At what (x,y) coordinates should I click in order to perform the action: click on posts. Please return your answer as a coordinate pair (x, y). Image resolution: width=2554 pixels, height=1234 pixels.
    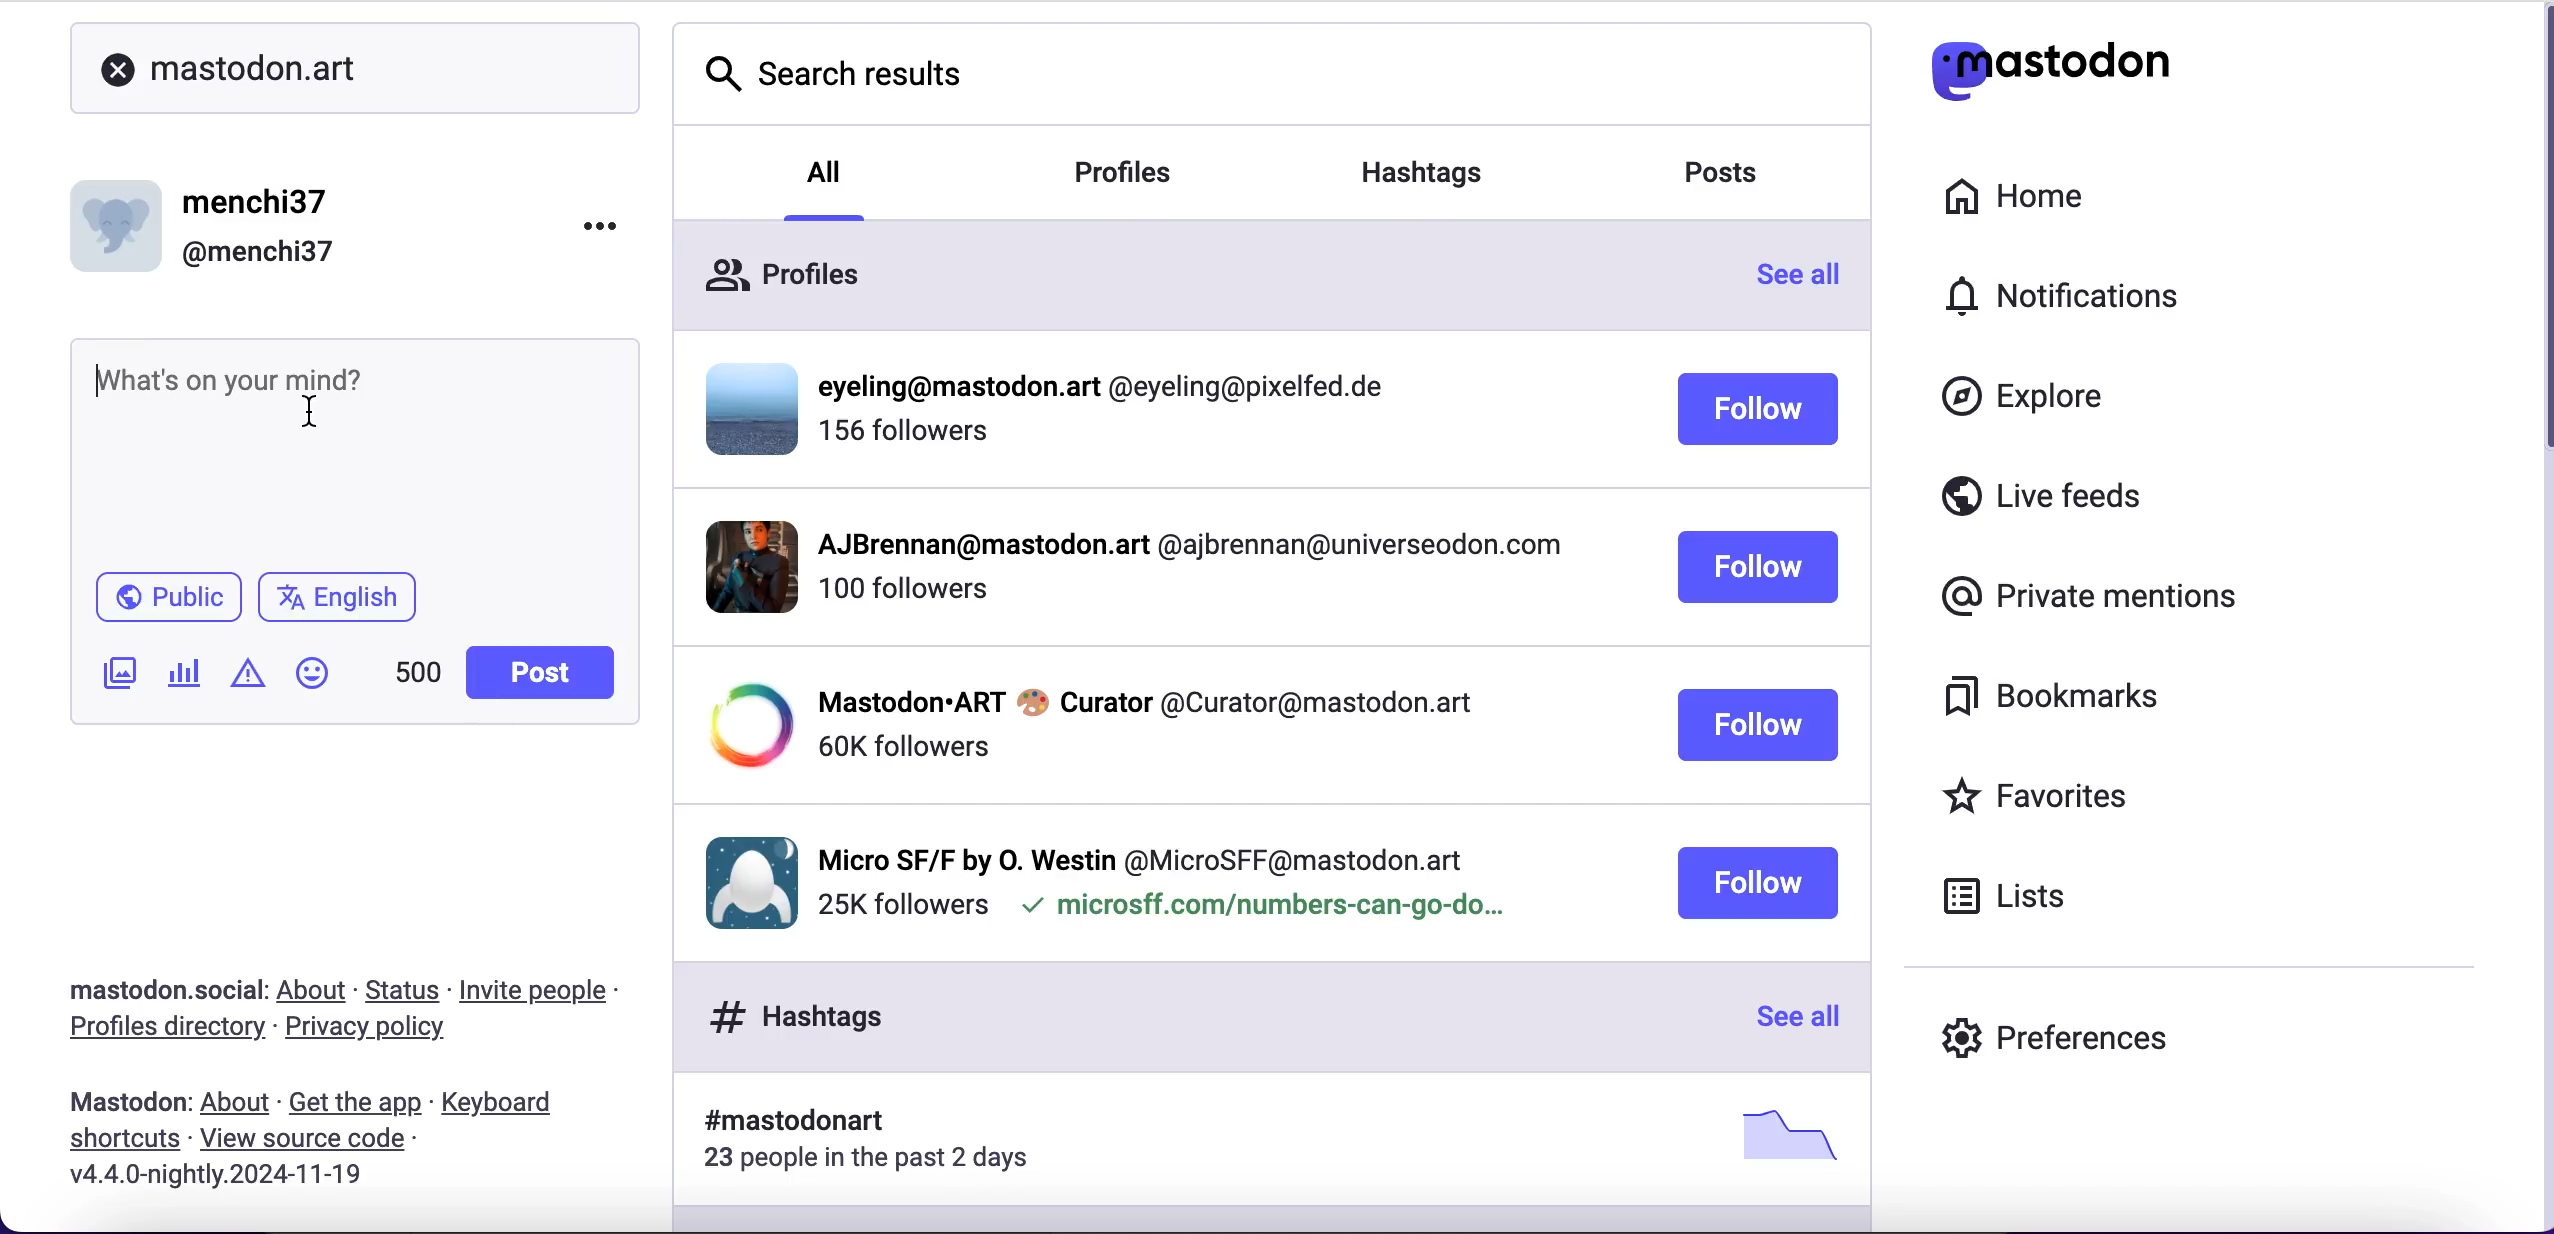
    Looking at the image, I should click on (1714, 174).